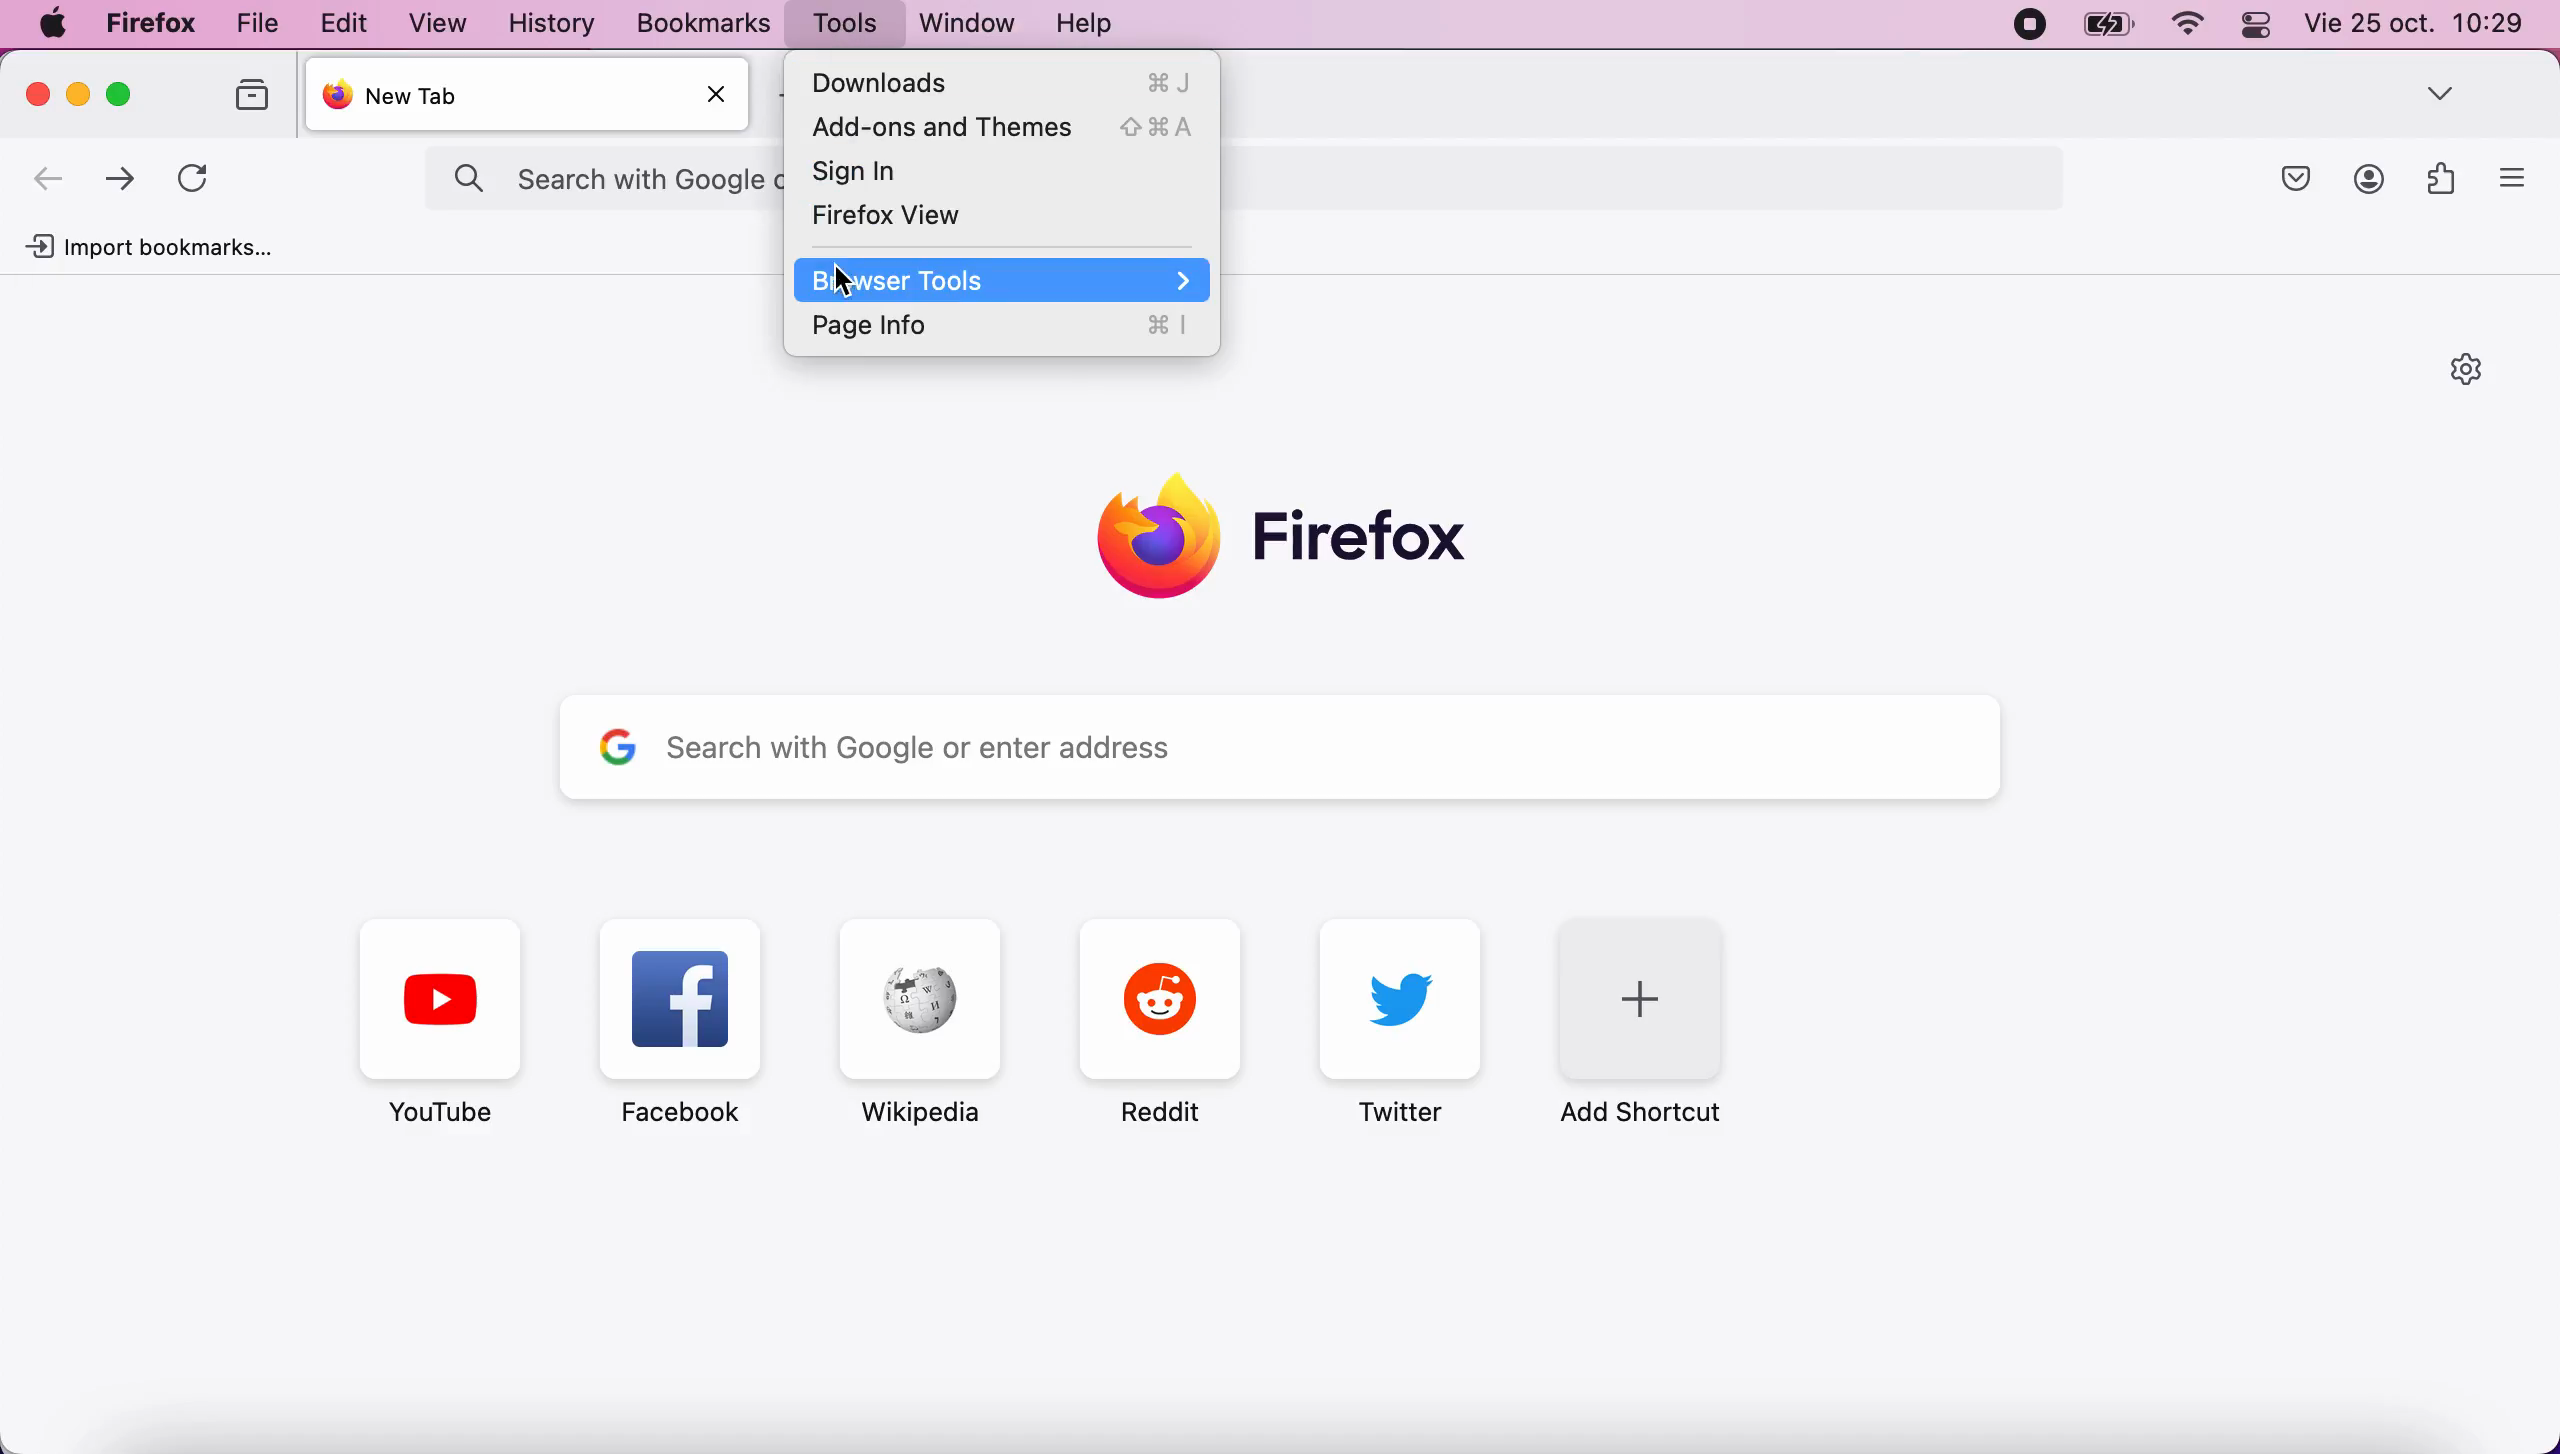 The width and height of the screenshot is (2560, 1454). Describe the element at coordinates (2193, 27) in the screenshot. I see `Wifi` at that location.